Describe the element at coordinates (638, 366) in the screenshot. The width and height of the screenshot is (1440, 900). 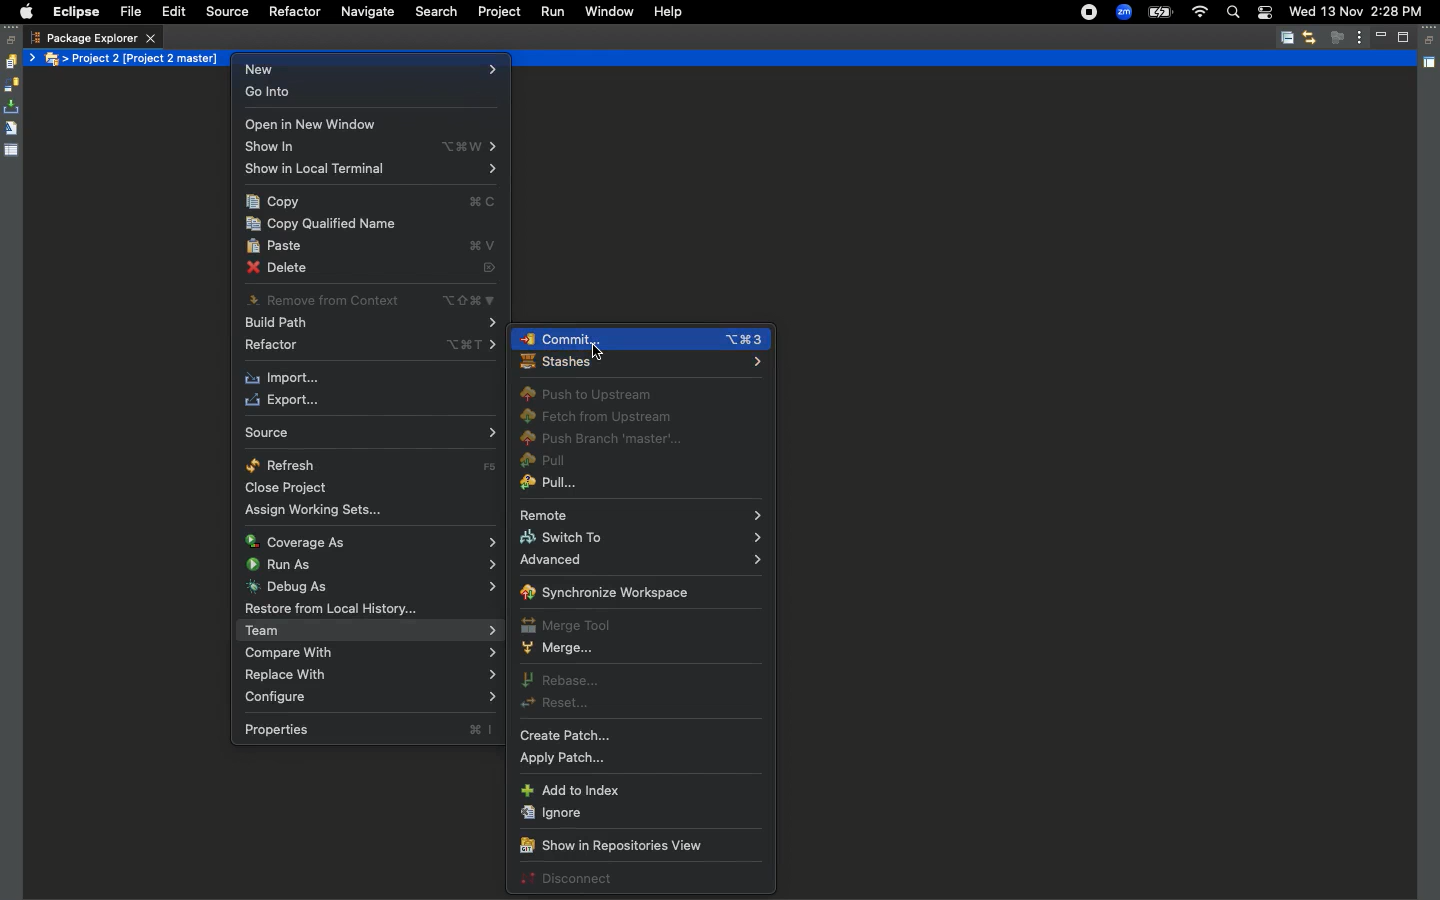
I see `Stashes` at that location.